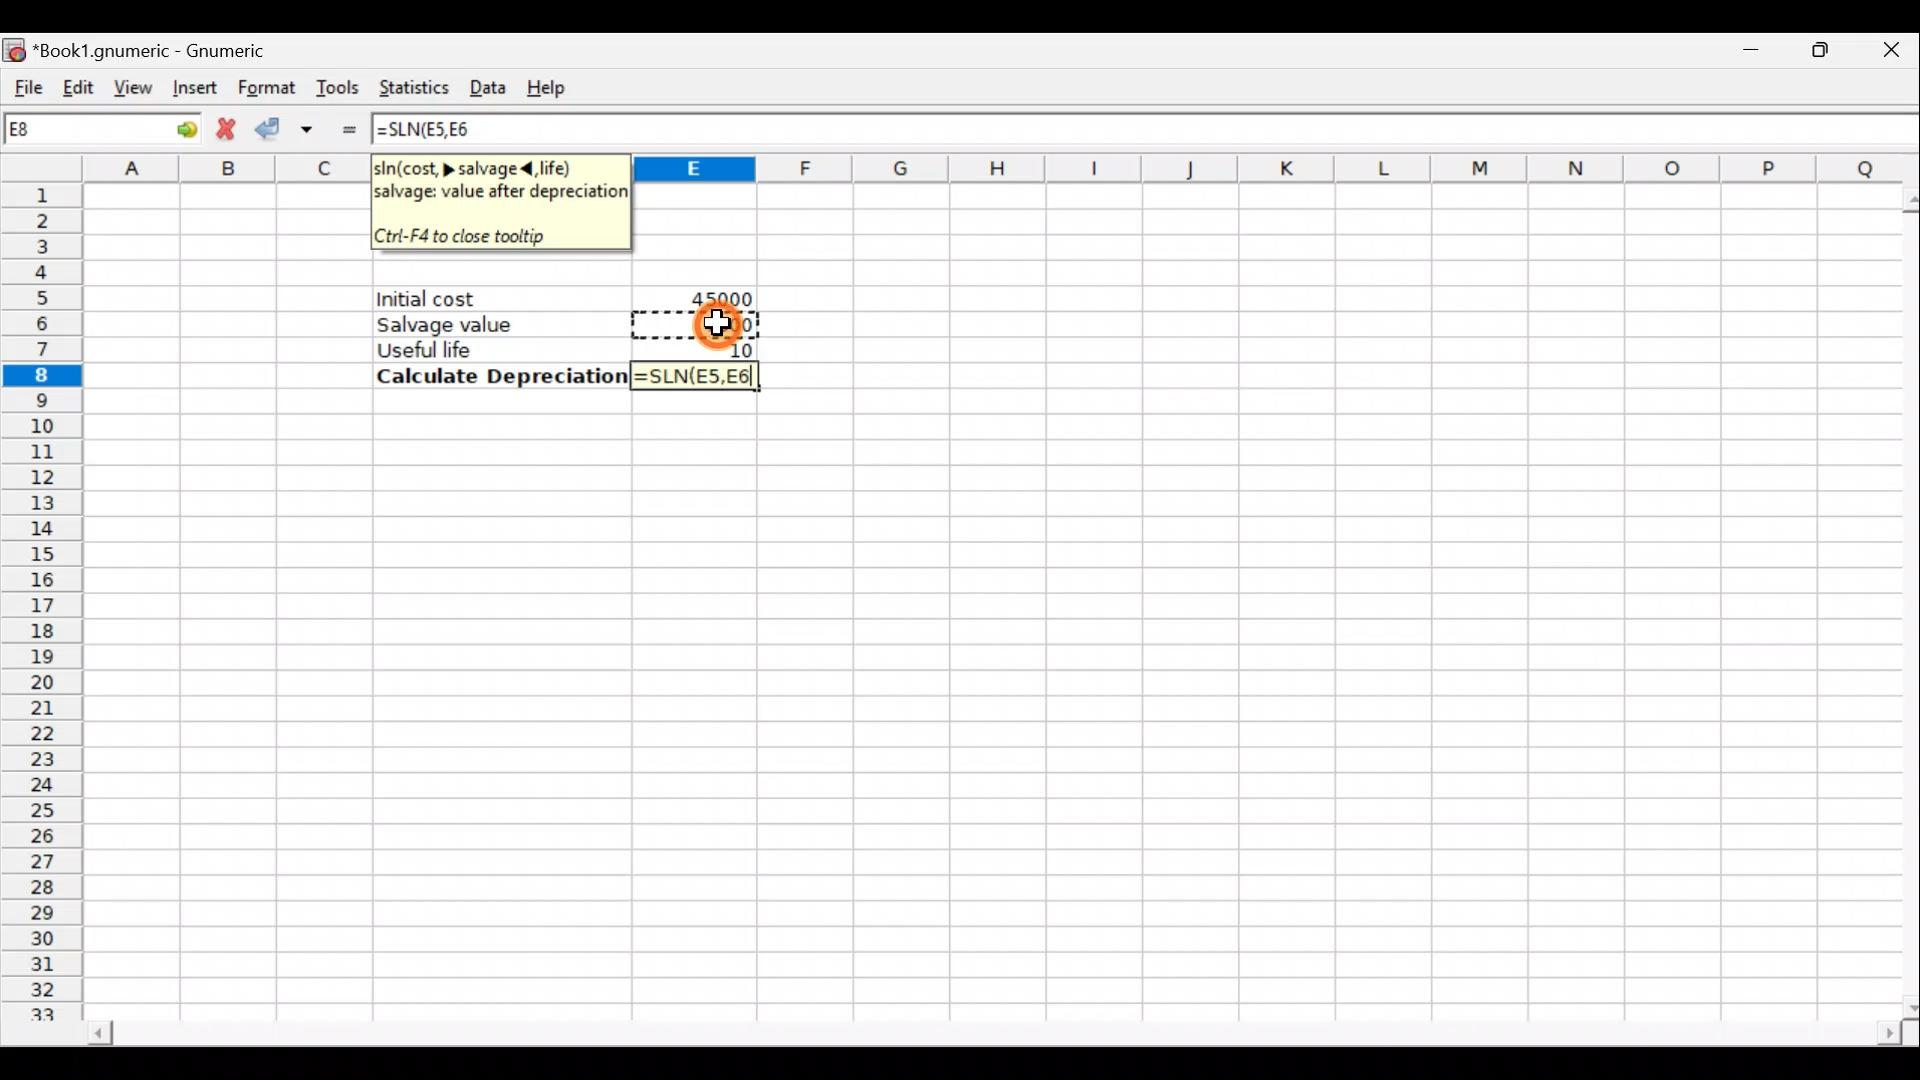 Image resolution: width=1920 pixels, height=1080 pixels. Describe the element at coordinates (500, 201) in the screenshot. I see `sln(>cost>salvage< life)salvage: value after depreciation. Ctrl+F4 to close tooltip` at that location.